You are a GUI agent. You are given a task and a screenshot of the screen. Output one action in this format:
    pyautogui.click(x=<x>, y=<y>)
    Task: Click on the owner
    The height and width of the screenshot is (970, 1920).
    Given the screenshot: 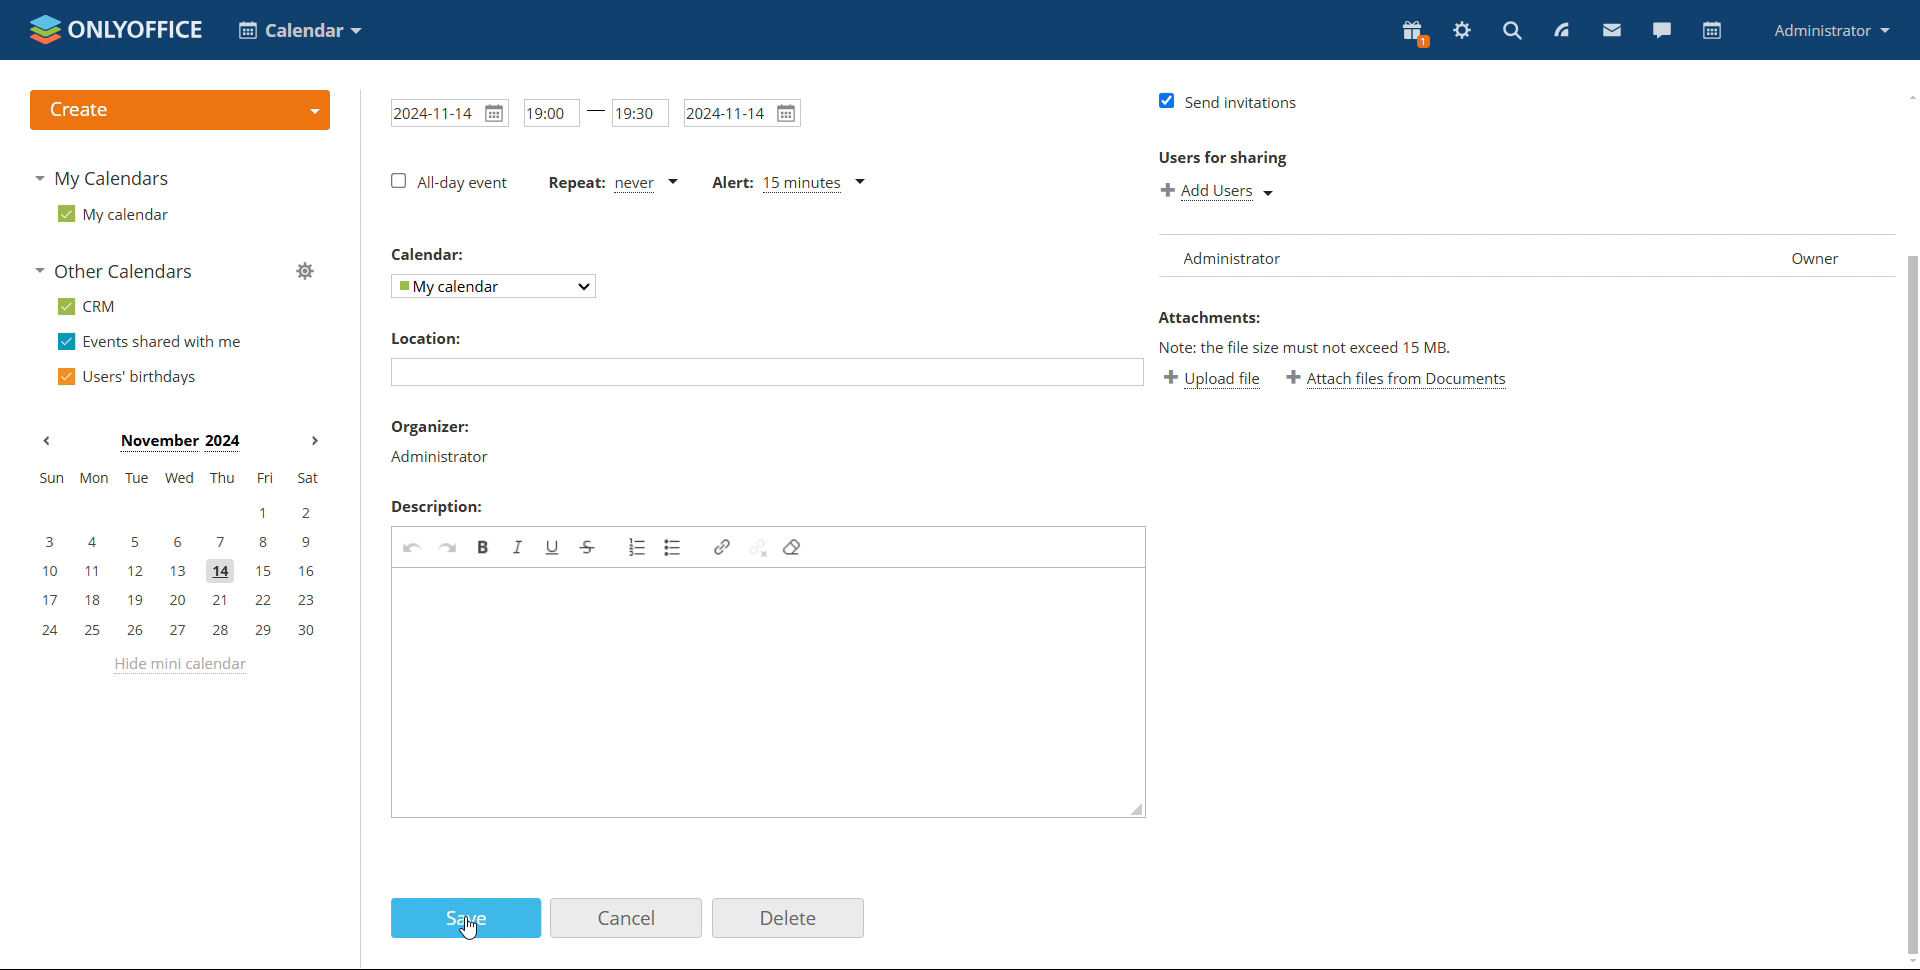 What is the action you would take?
    pyautogui.click(x=1821, y=255)
    